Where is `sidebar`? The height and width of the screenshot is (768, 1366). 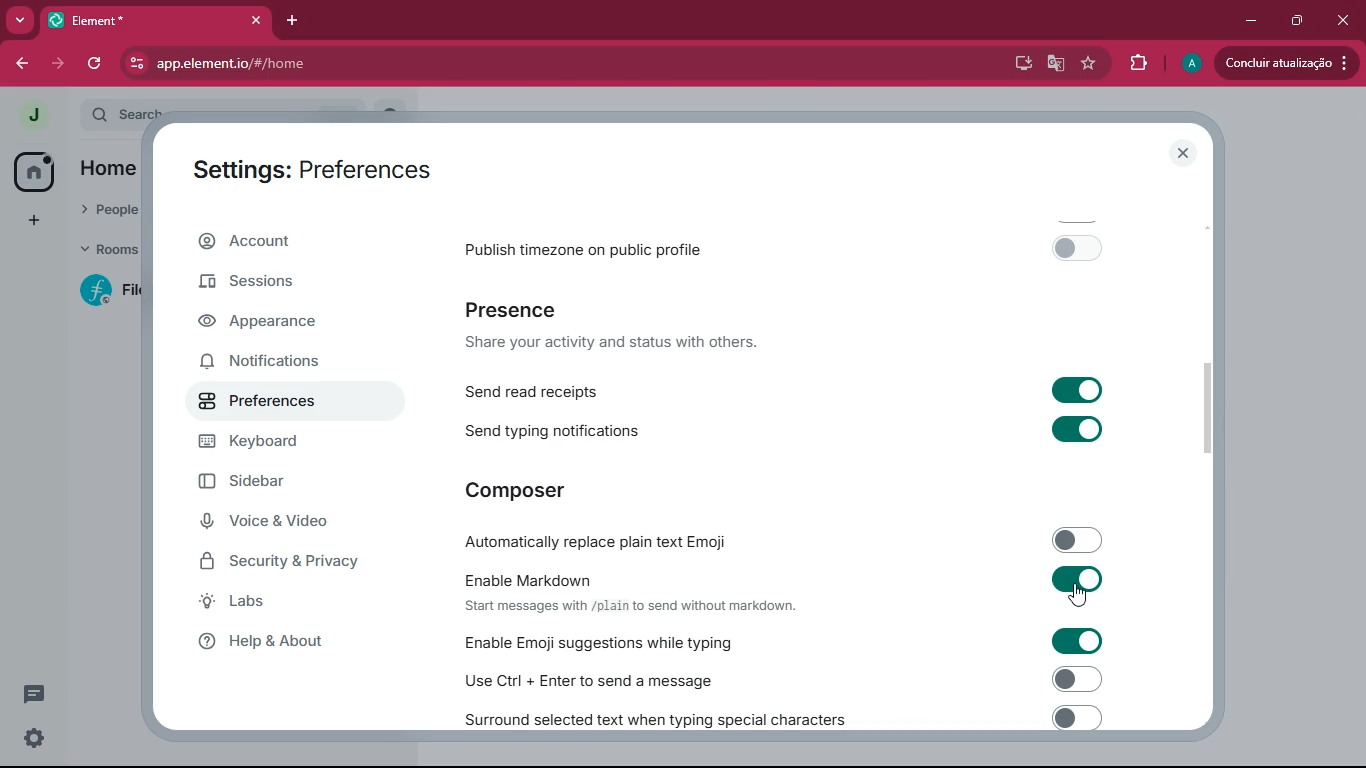
sidebar is located at coordinates (271, 484).